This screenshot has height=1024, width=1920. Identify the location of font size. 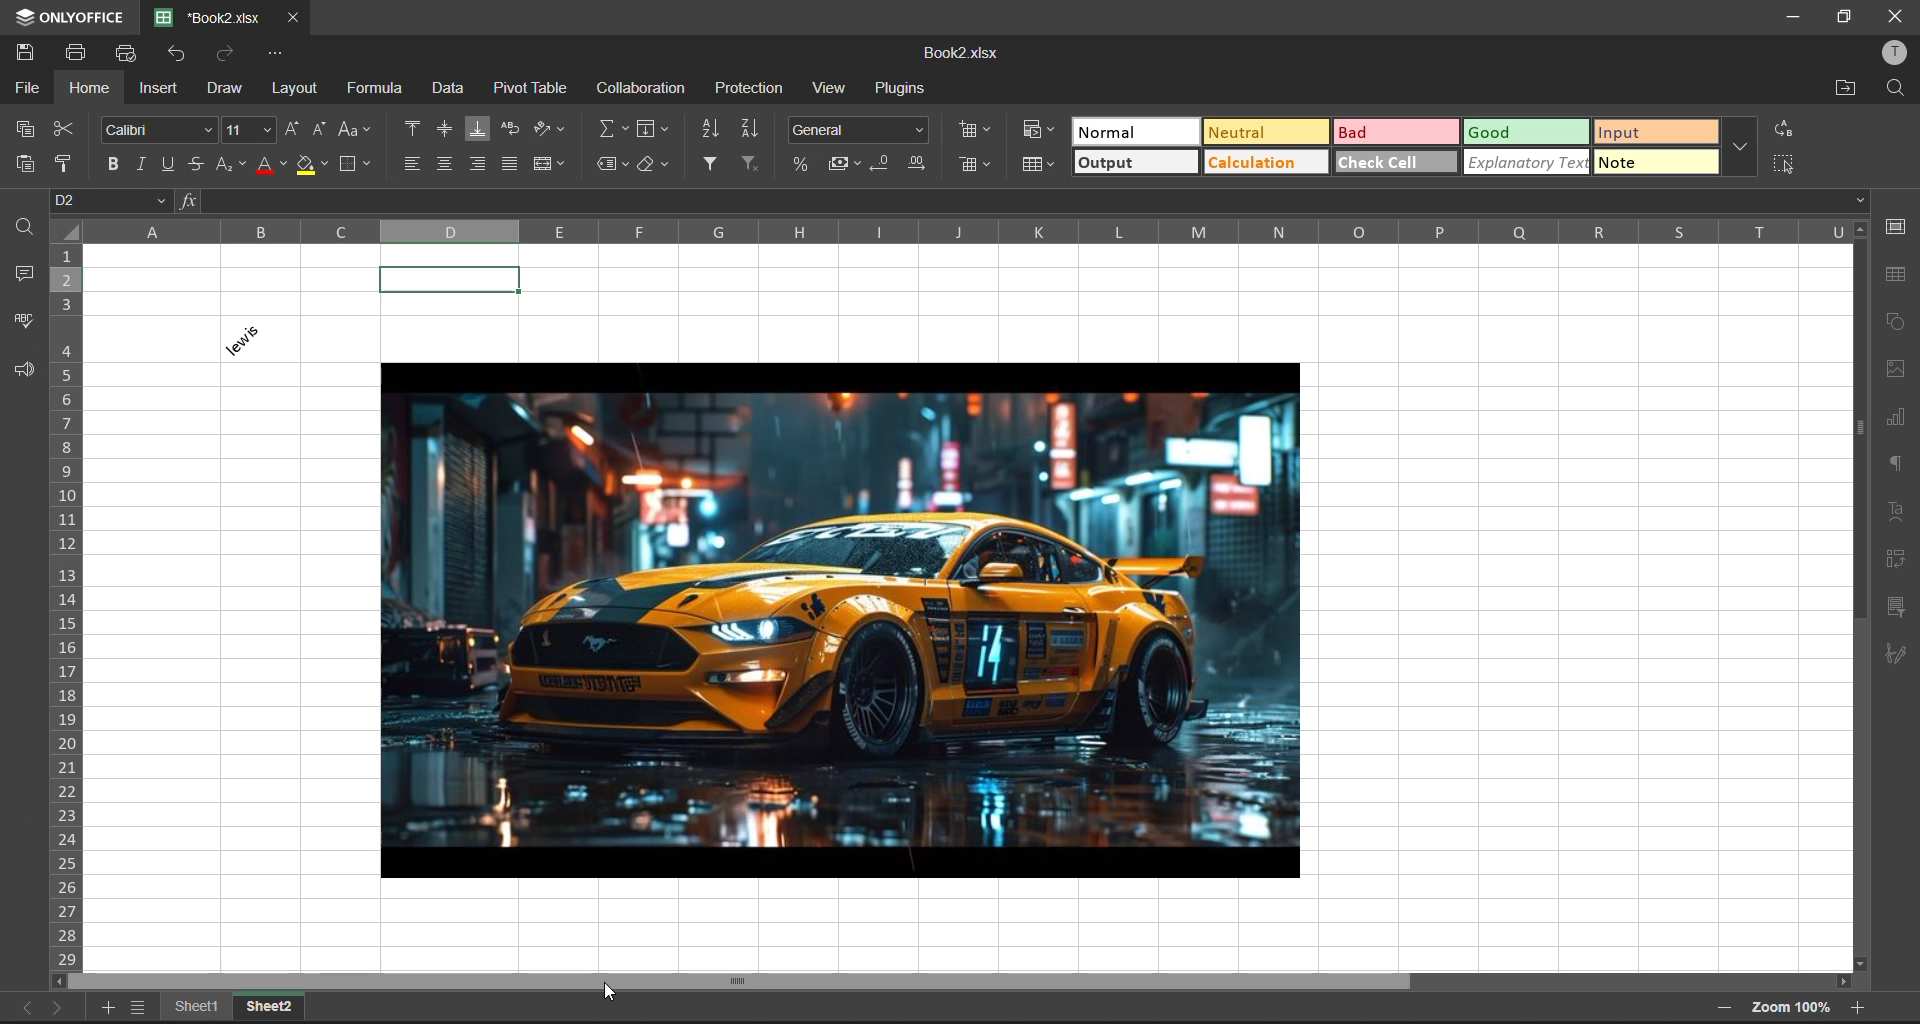
(250, 130).